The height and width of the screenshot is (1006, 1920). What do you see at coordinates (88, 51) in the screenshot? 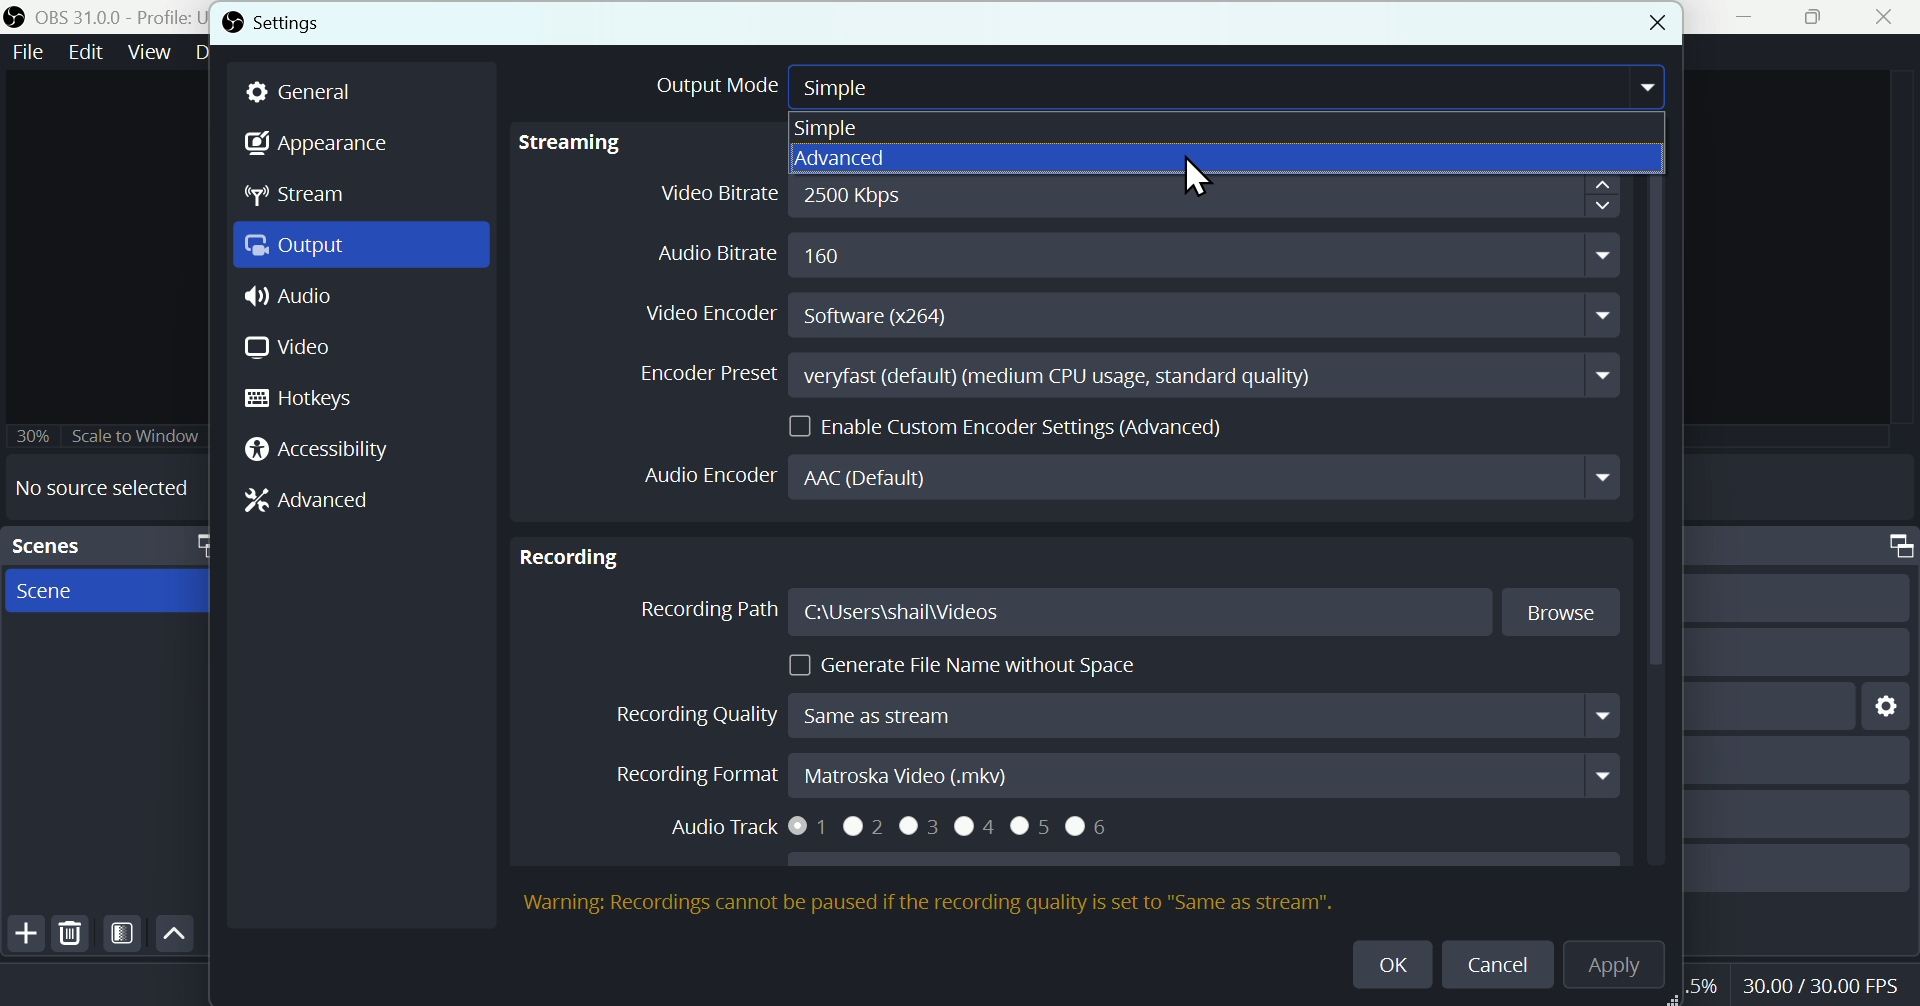
I see `Edit` at bounding box center [88, 51].